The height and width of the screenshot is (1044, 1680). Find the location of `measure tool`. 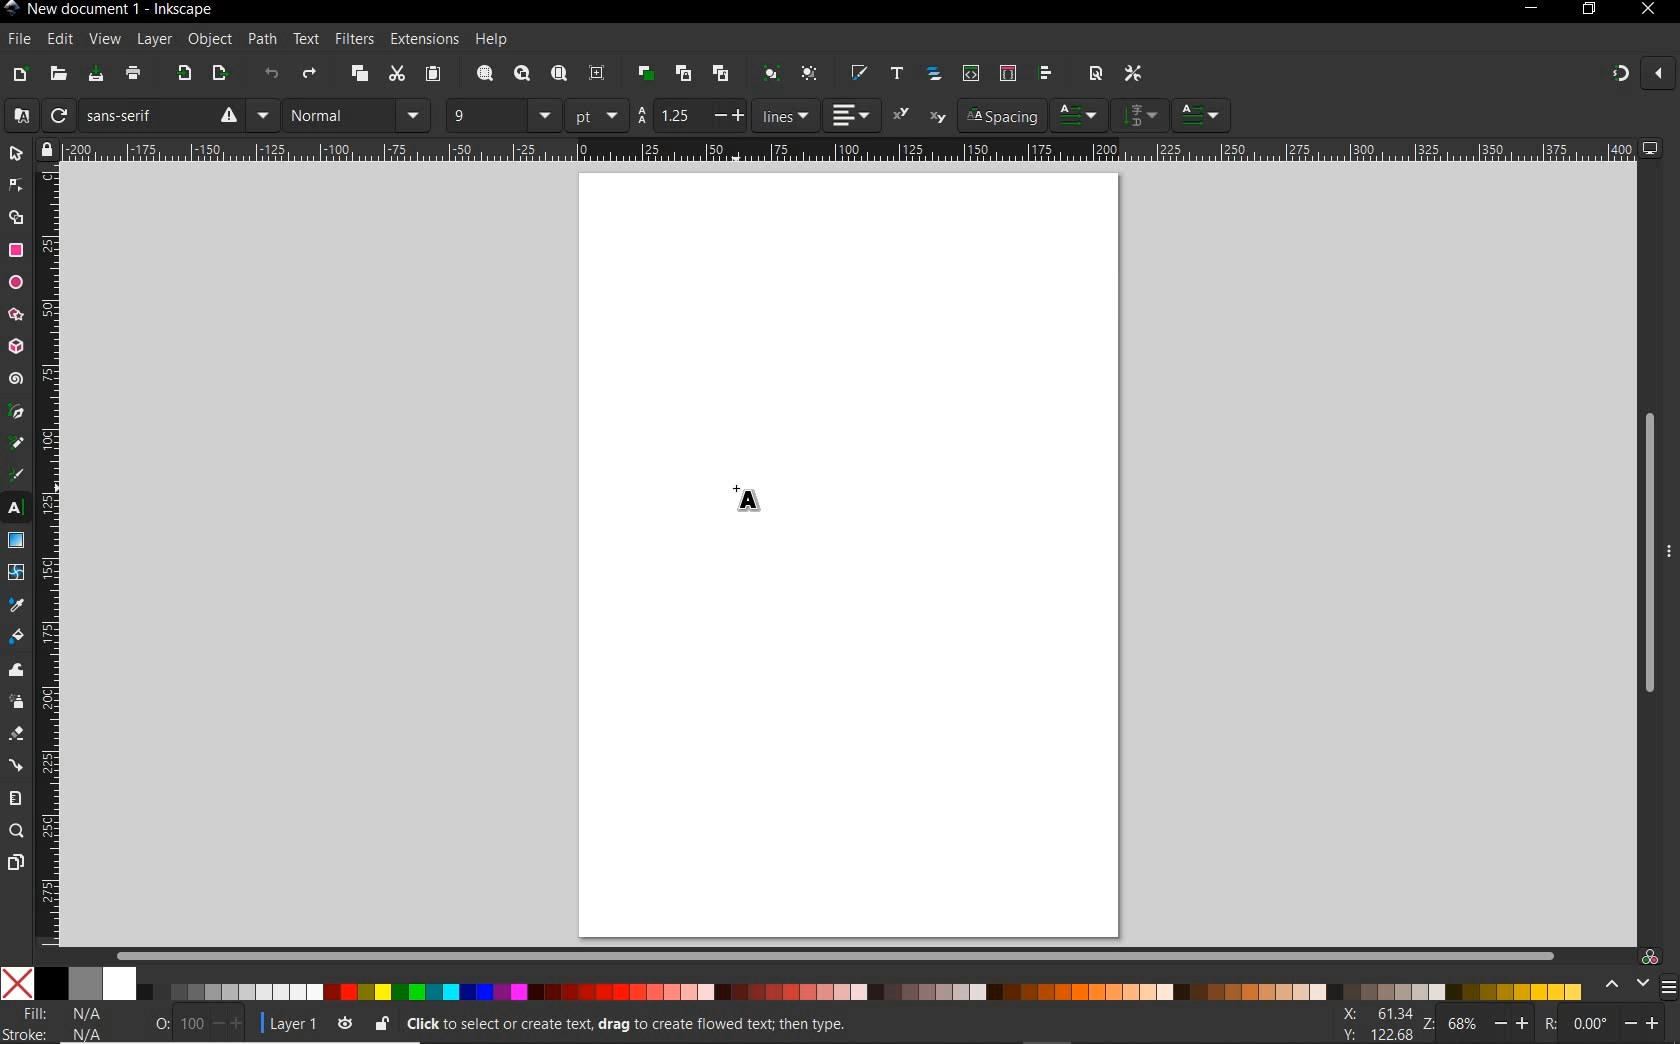

measure tool is located at coordinates (16, 798).